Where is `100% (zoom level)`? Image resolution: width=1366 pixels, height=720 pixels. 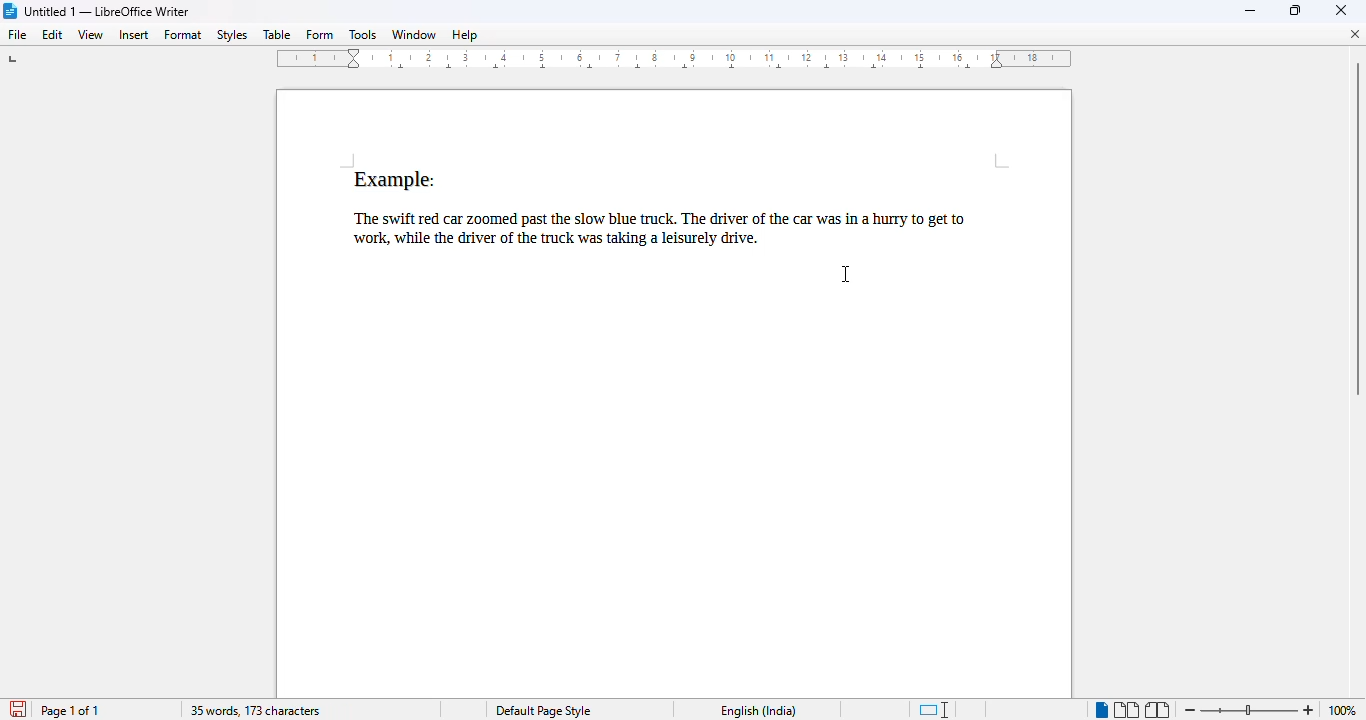 100% (zoom level) is located at coordinates (1344, 710).